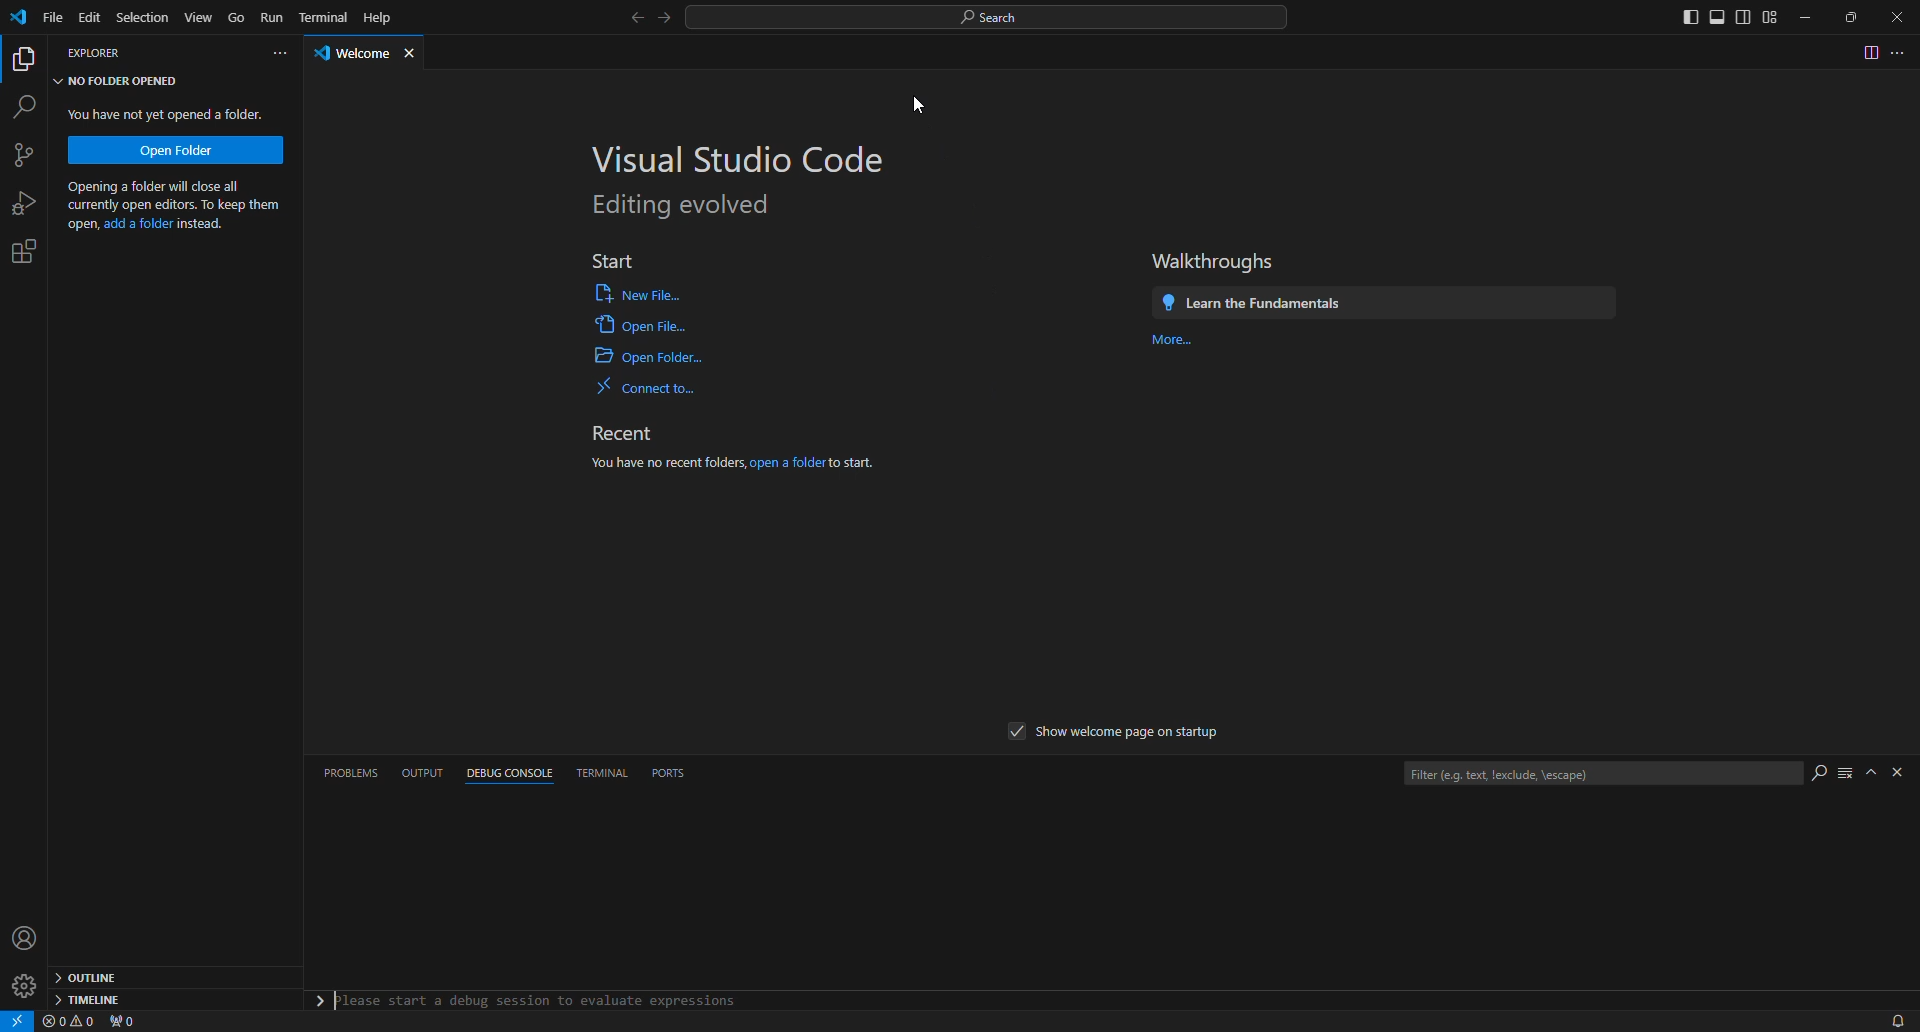 The width and height of the screenshot is (1920, 1032). What do you see at coordinates (1173, 349) in the screenshot?
I see `More` at bounding box center [1173, 349].